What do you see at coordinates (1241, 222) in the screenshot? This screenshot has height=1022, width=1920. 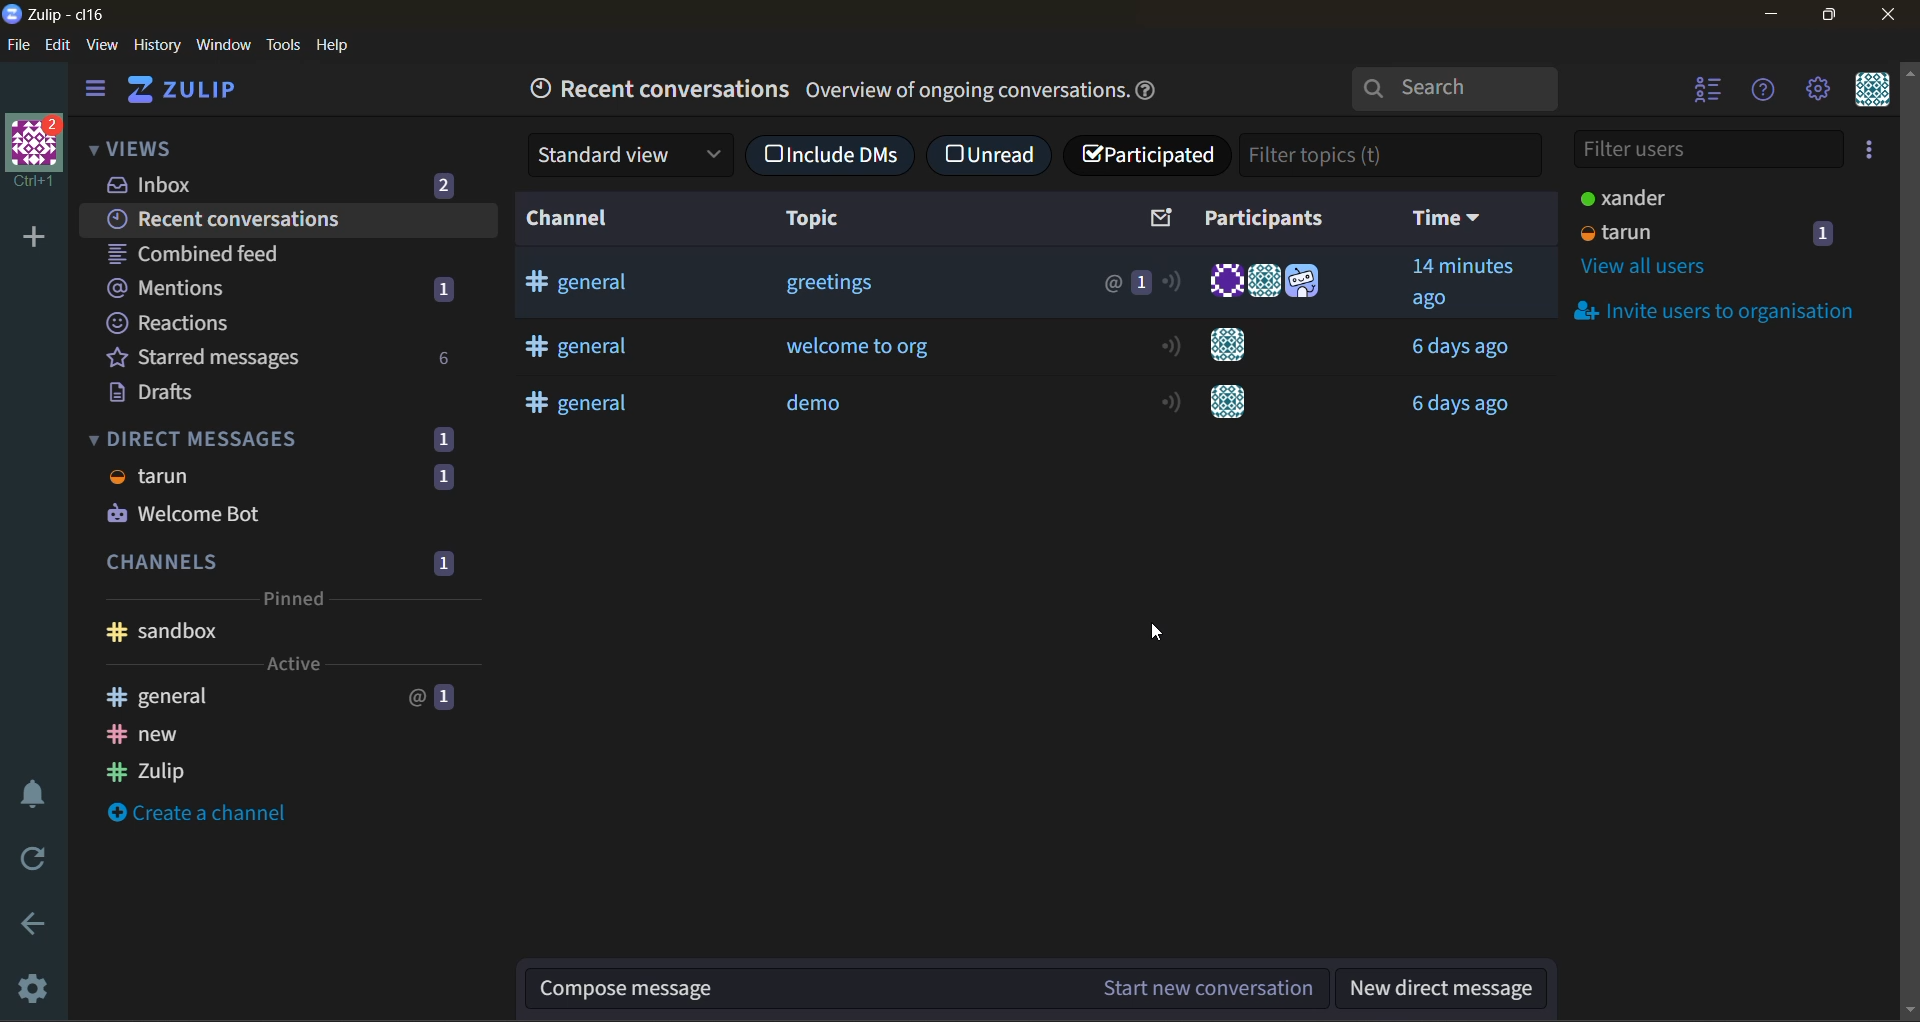 I see `participants` at bounding box center [1241, 222].